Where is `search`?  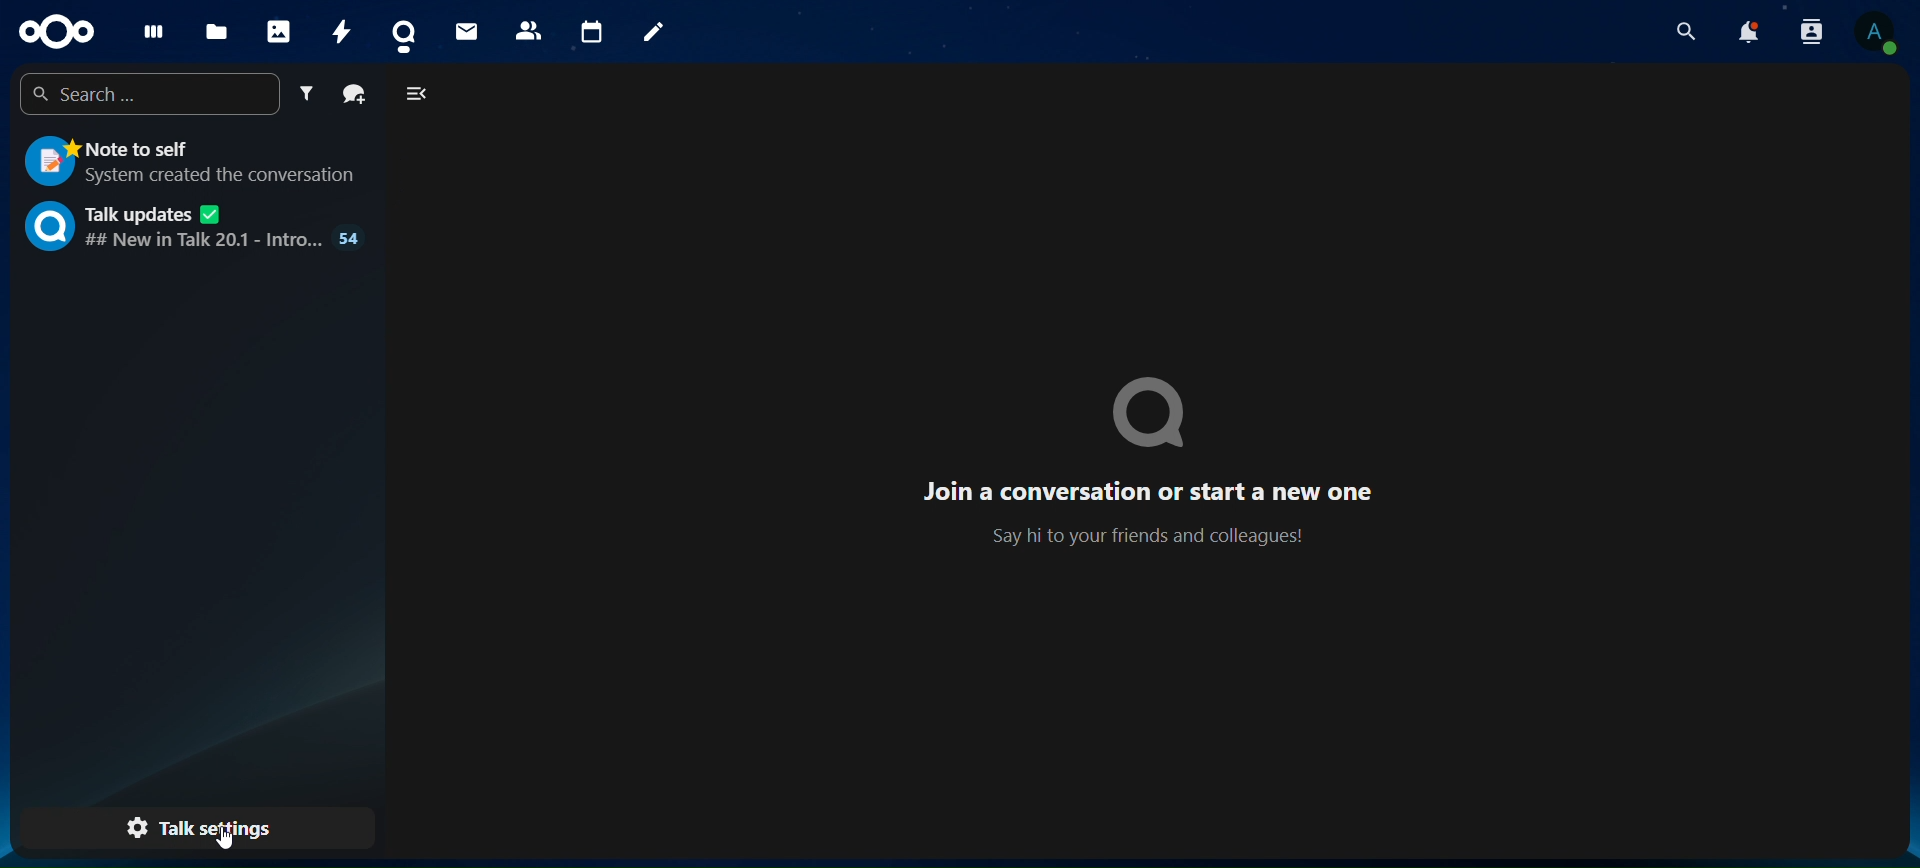 search is located at coordinates (151, 92).